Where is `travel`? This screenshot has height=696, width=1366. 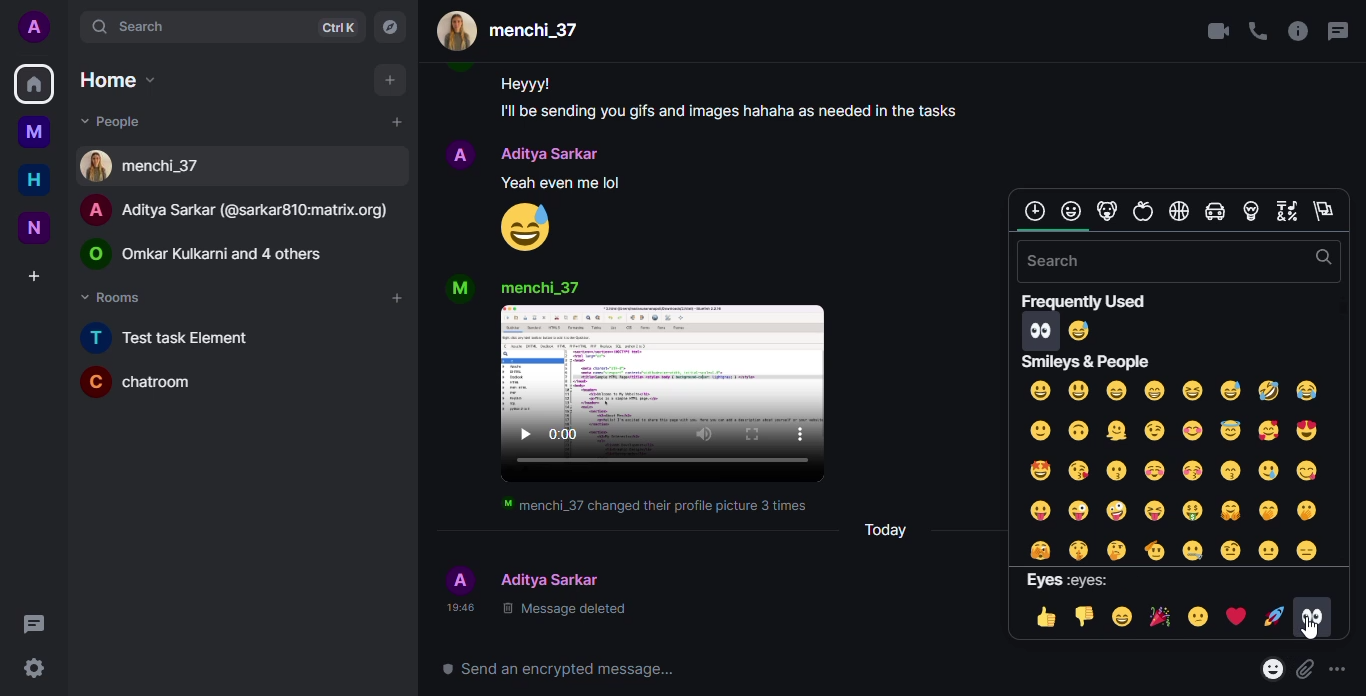
travel is located at coordinates (1212, 212).